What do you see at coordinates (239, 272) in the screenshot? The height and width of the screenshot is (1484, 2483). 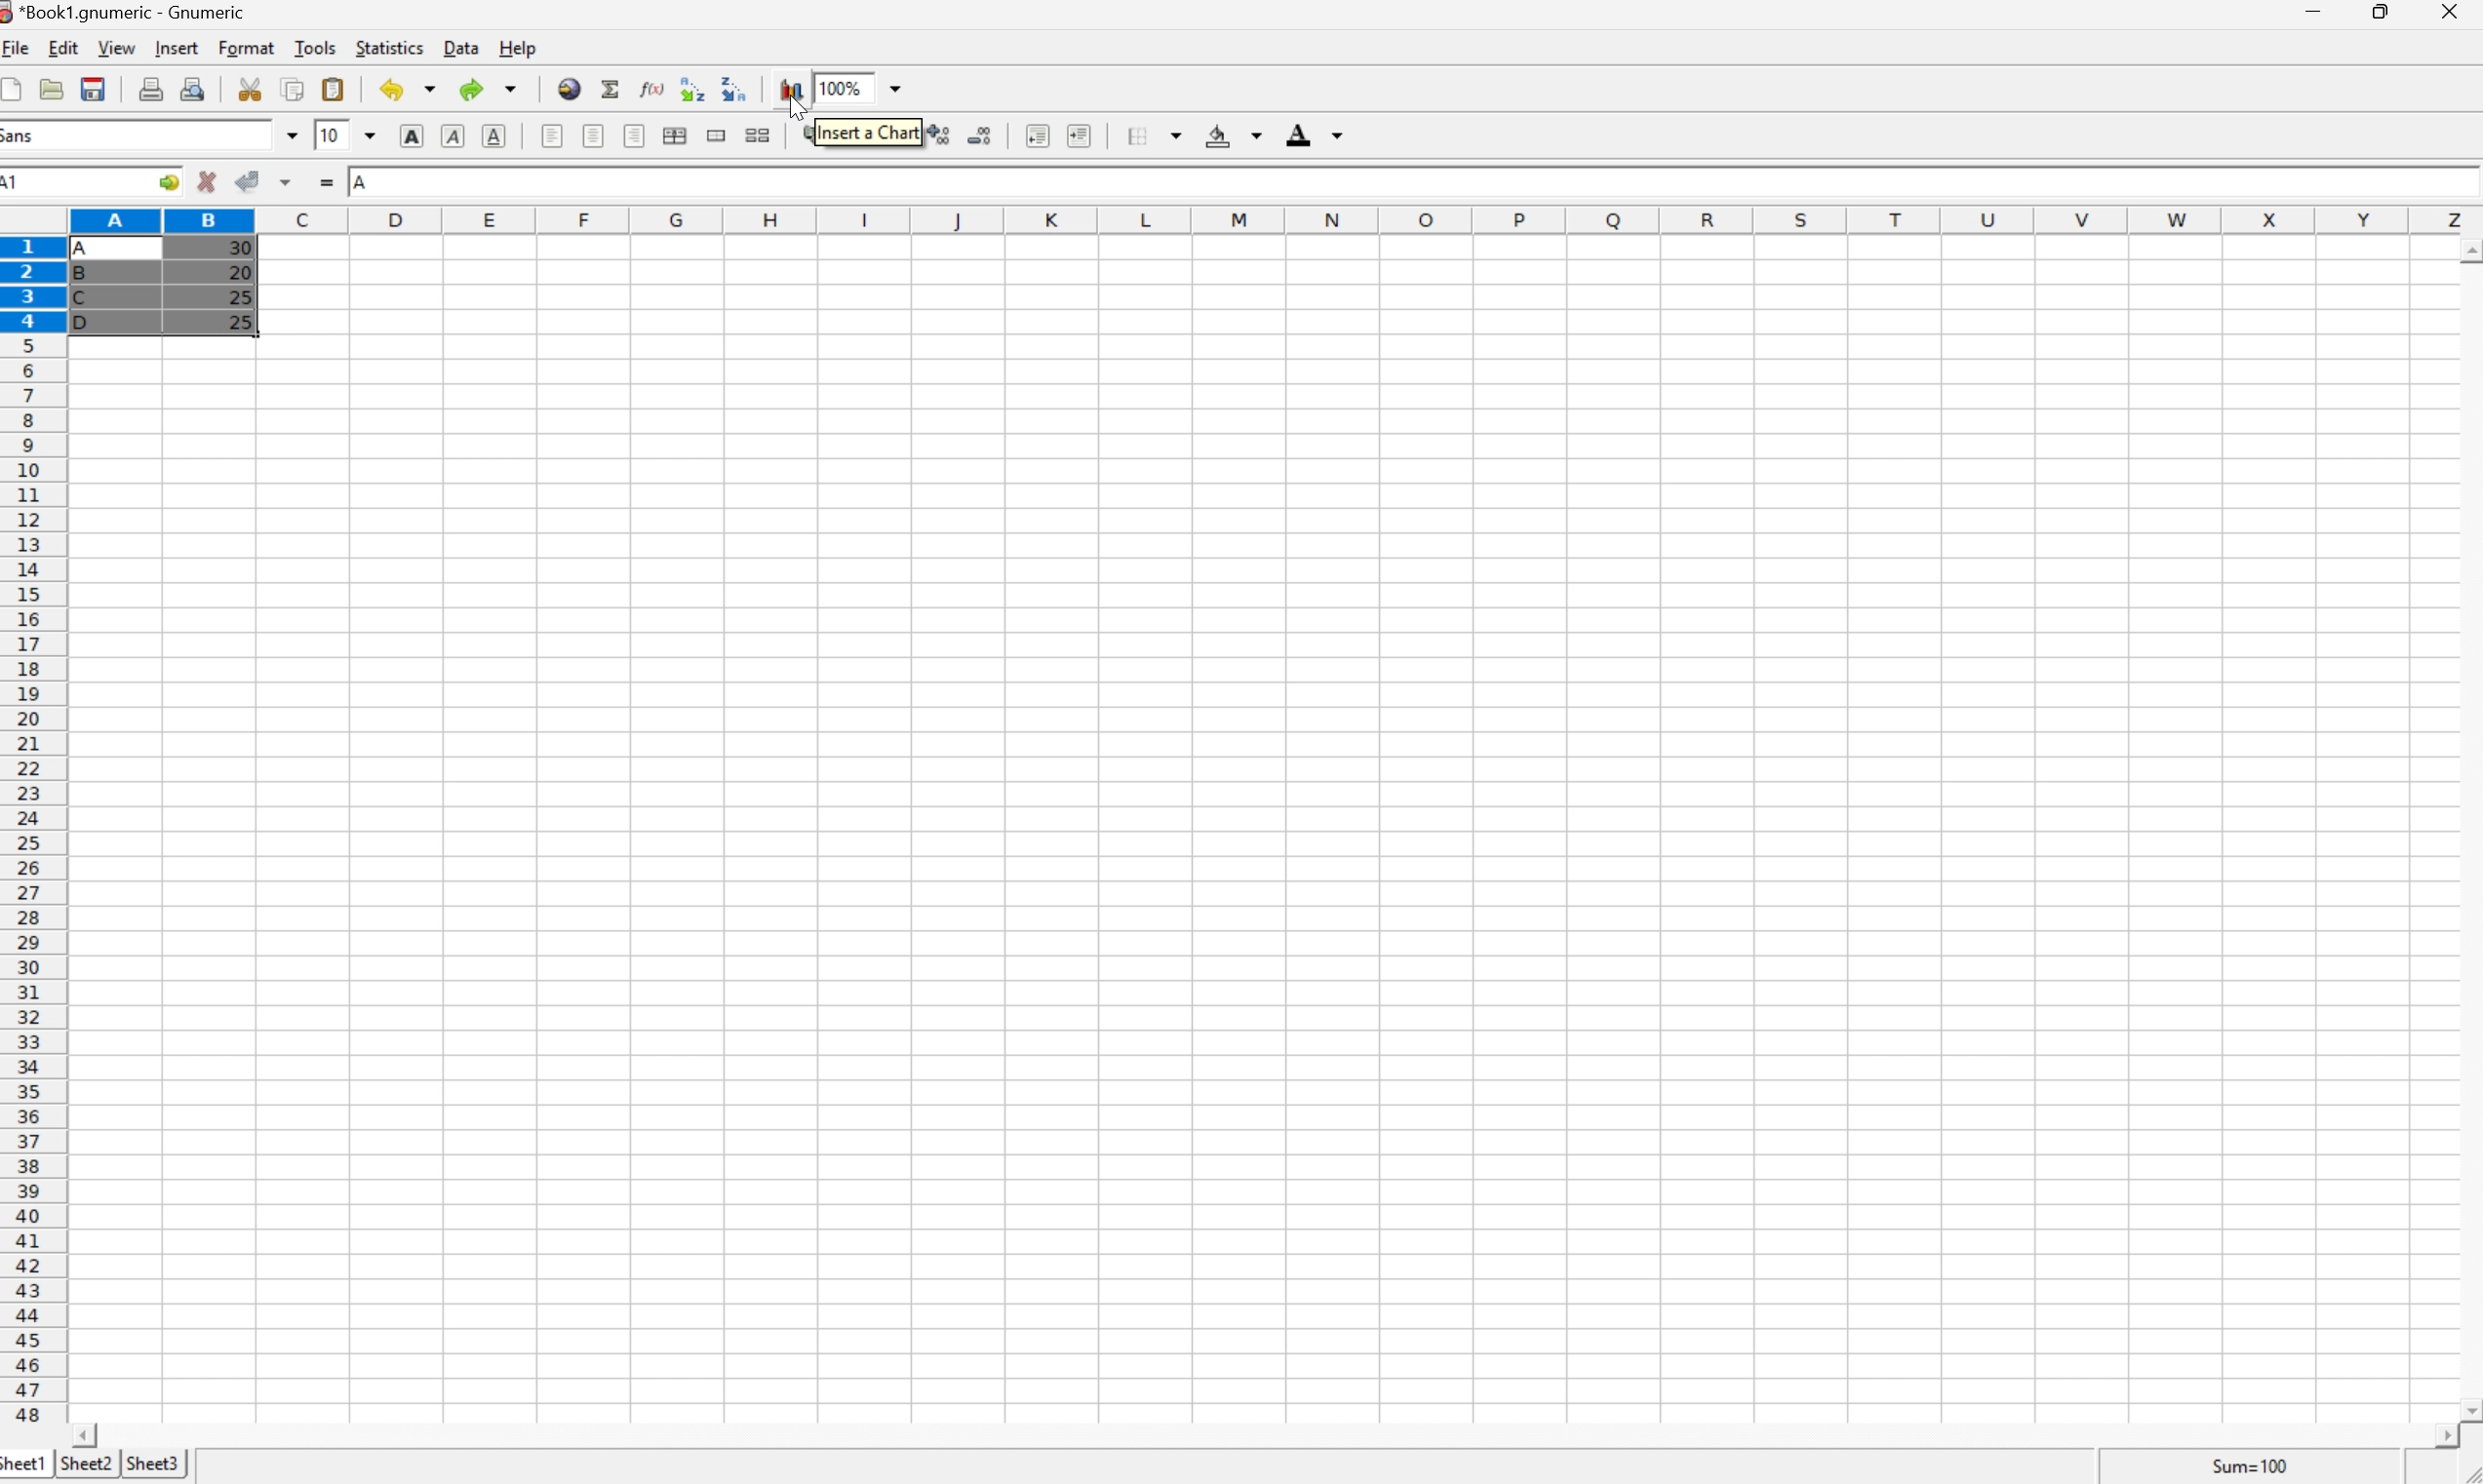 I see `20` at bounding box center [239, 272].